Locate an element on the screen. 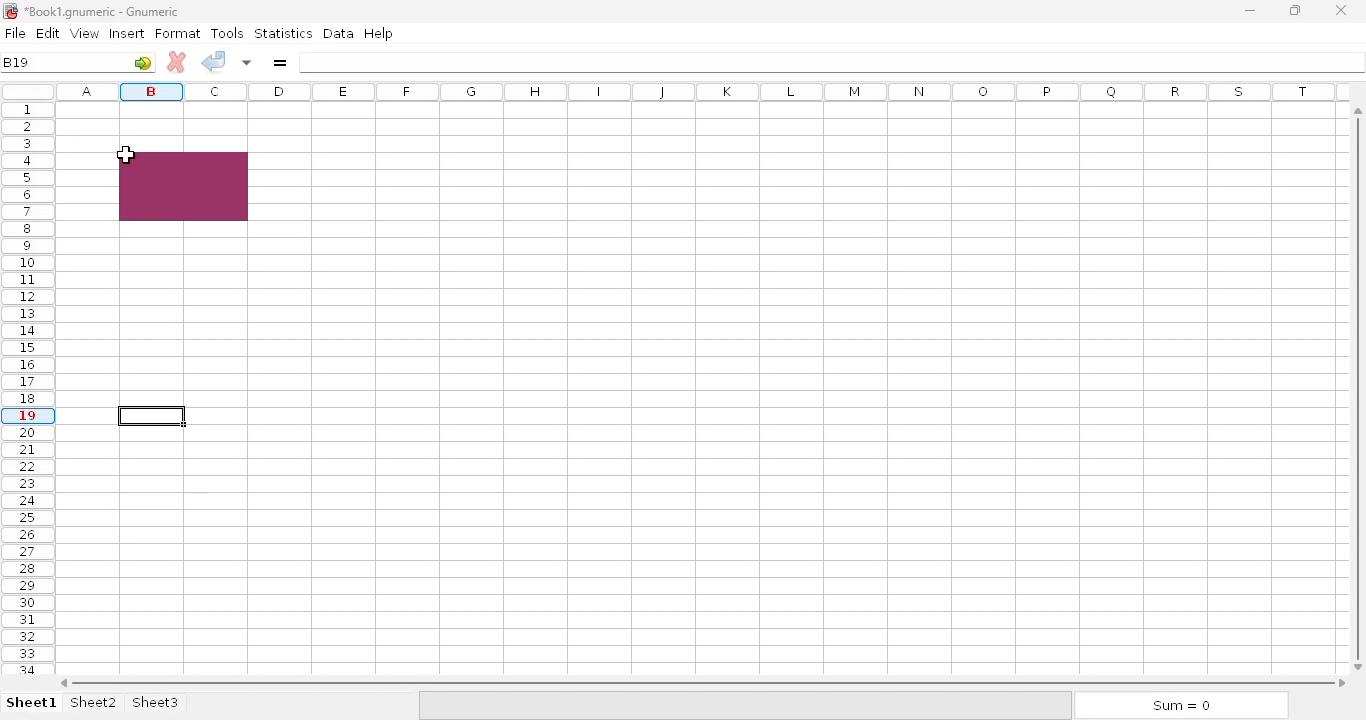  view is located at coordinates (84, 34).